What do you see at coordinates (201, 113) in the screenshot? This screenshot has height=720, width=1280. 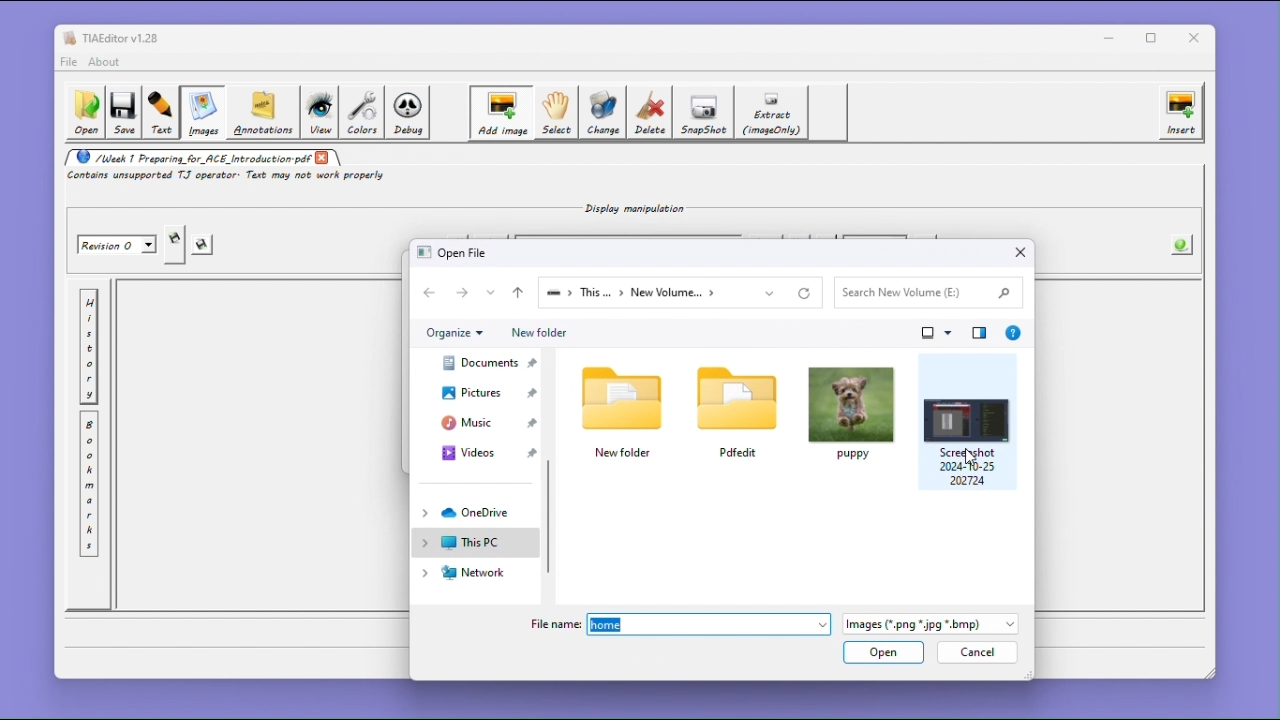 I see `Images` at bounding box center [201, 113].